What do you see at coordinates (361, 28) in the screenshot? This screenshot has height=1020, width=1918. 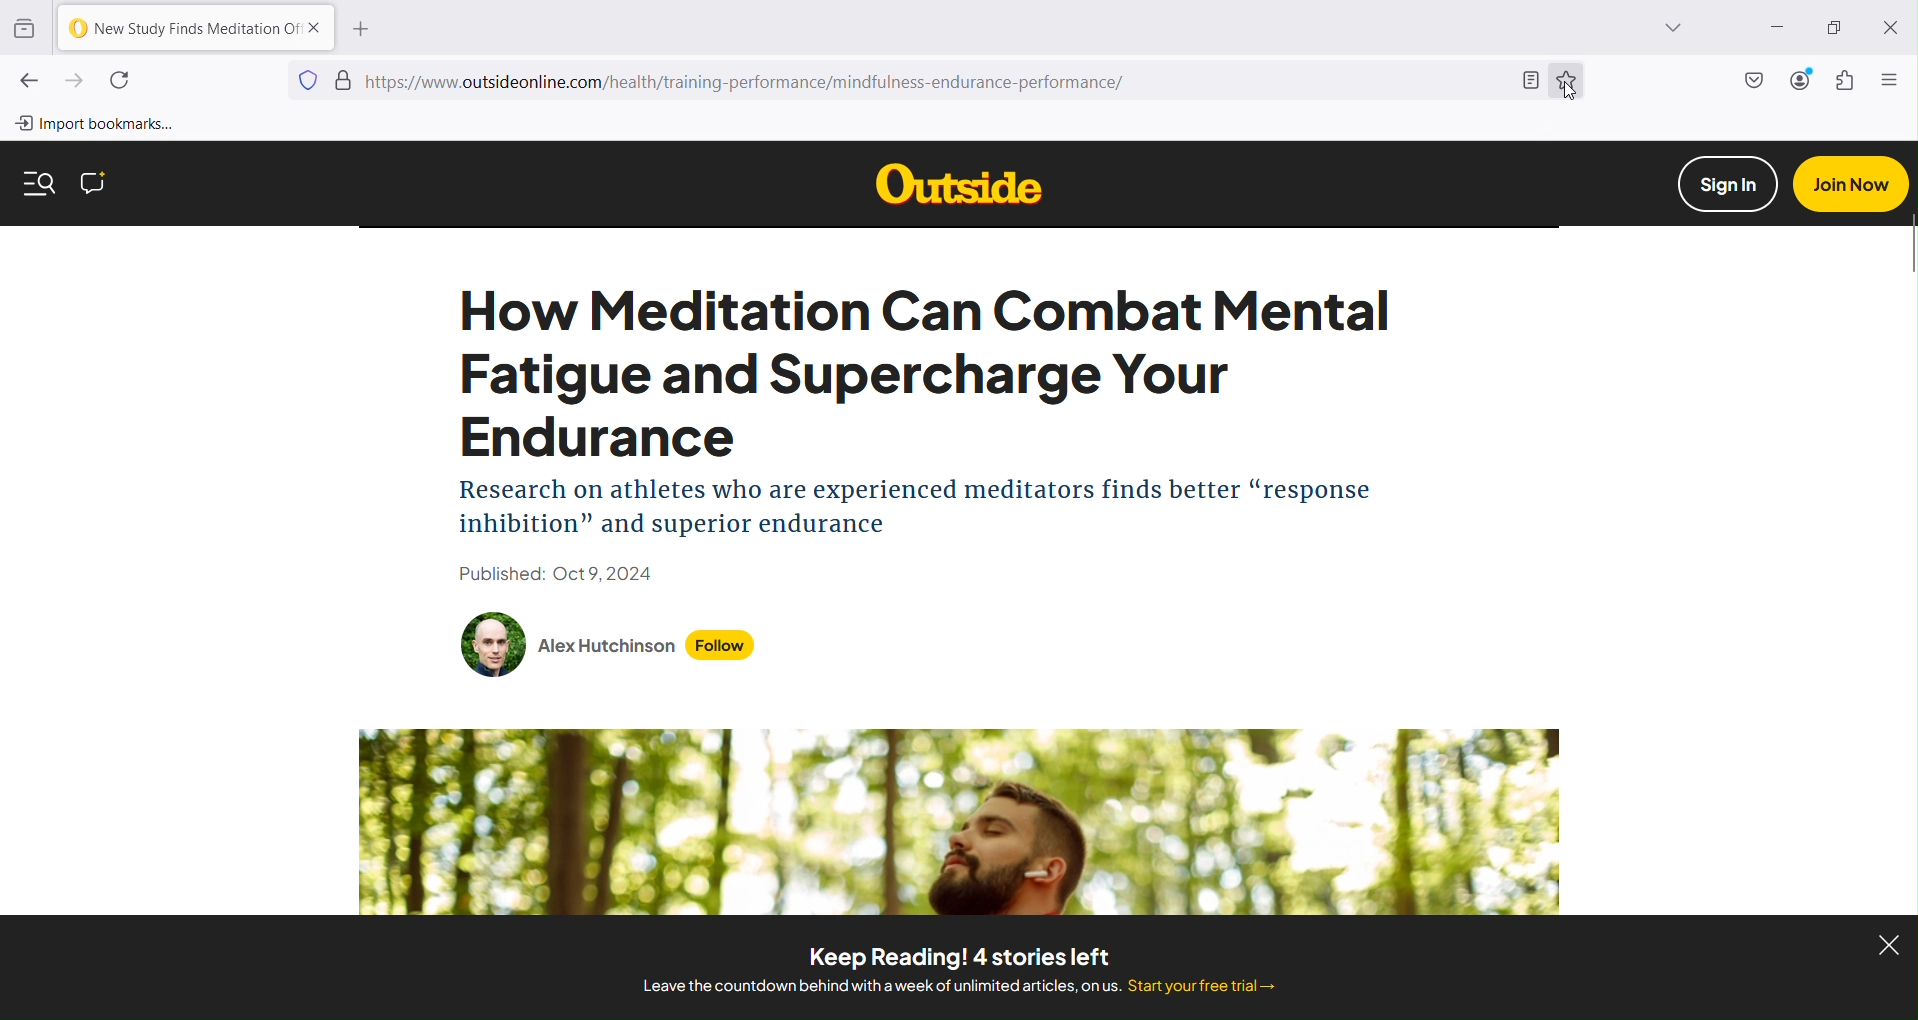 I see `Open a new tab` at bounding box center [361, 28].